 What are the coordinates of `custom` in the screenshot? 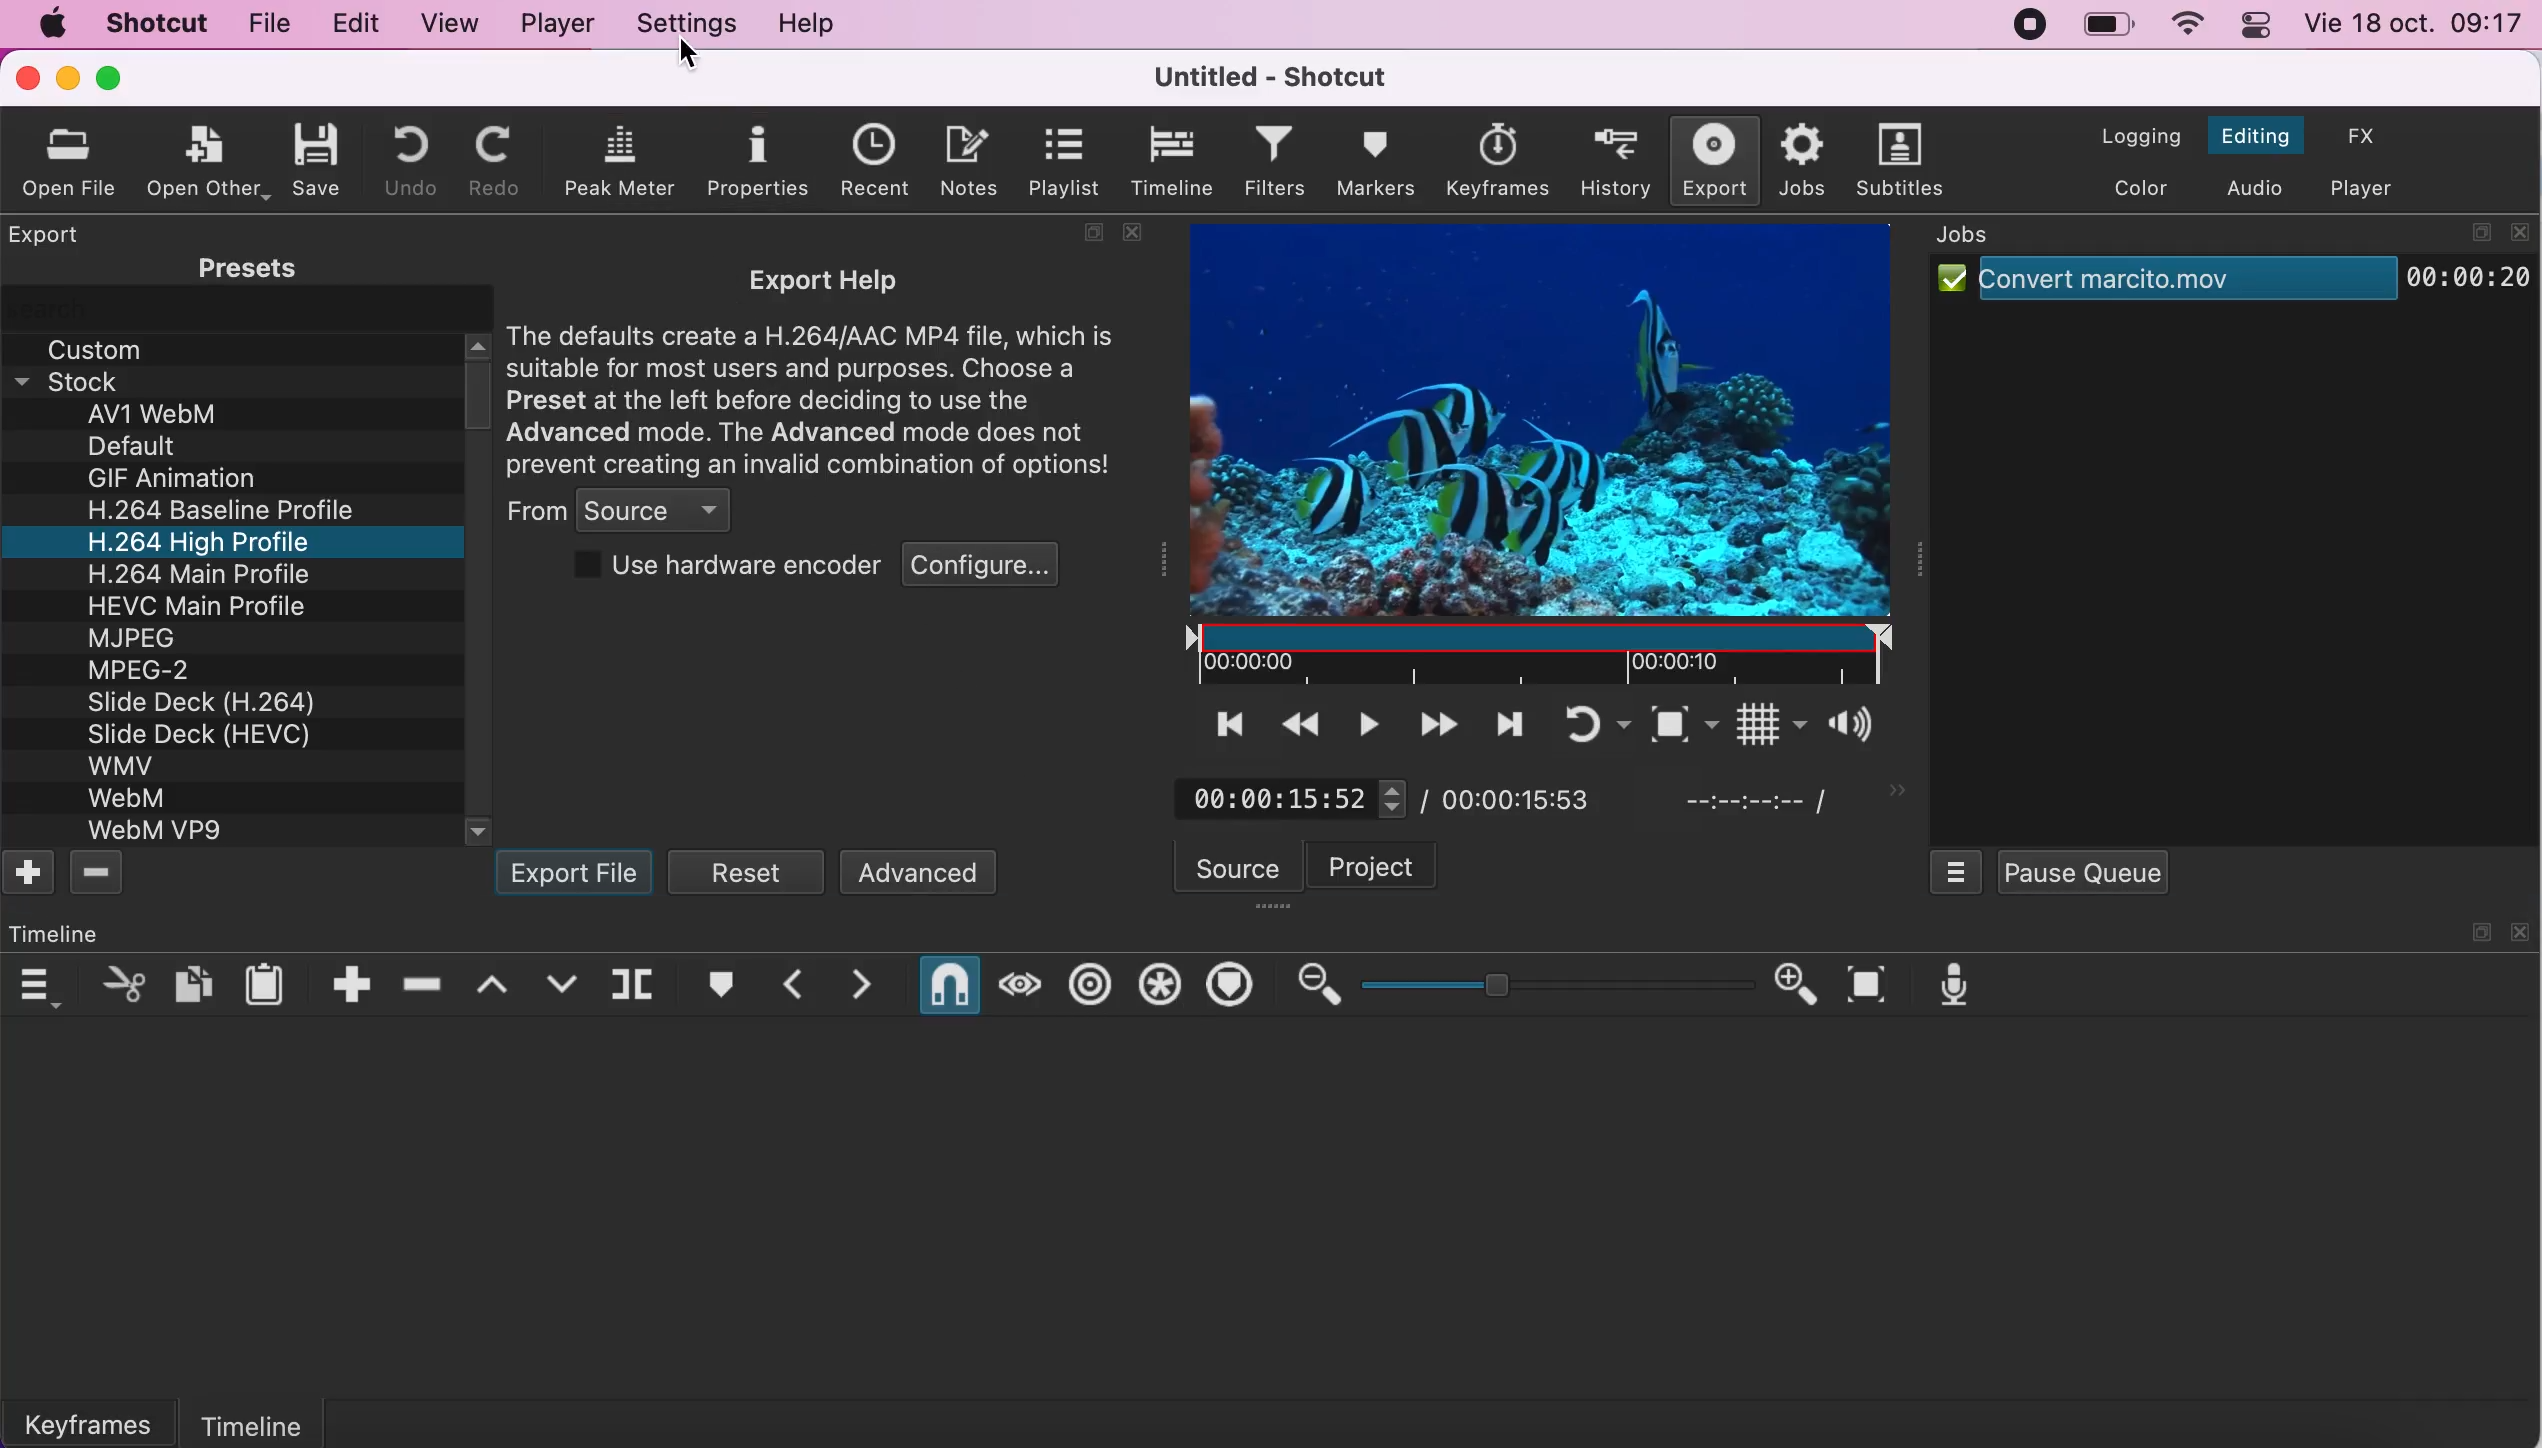 It's located at (103, 345).